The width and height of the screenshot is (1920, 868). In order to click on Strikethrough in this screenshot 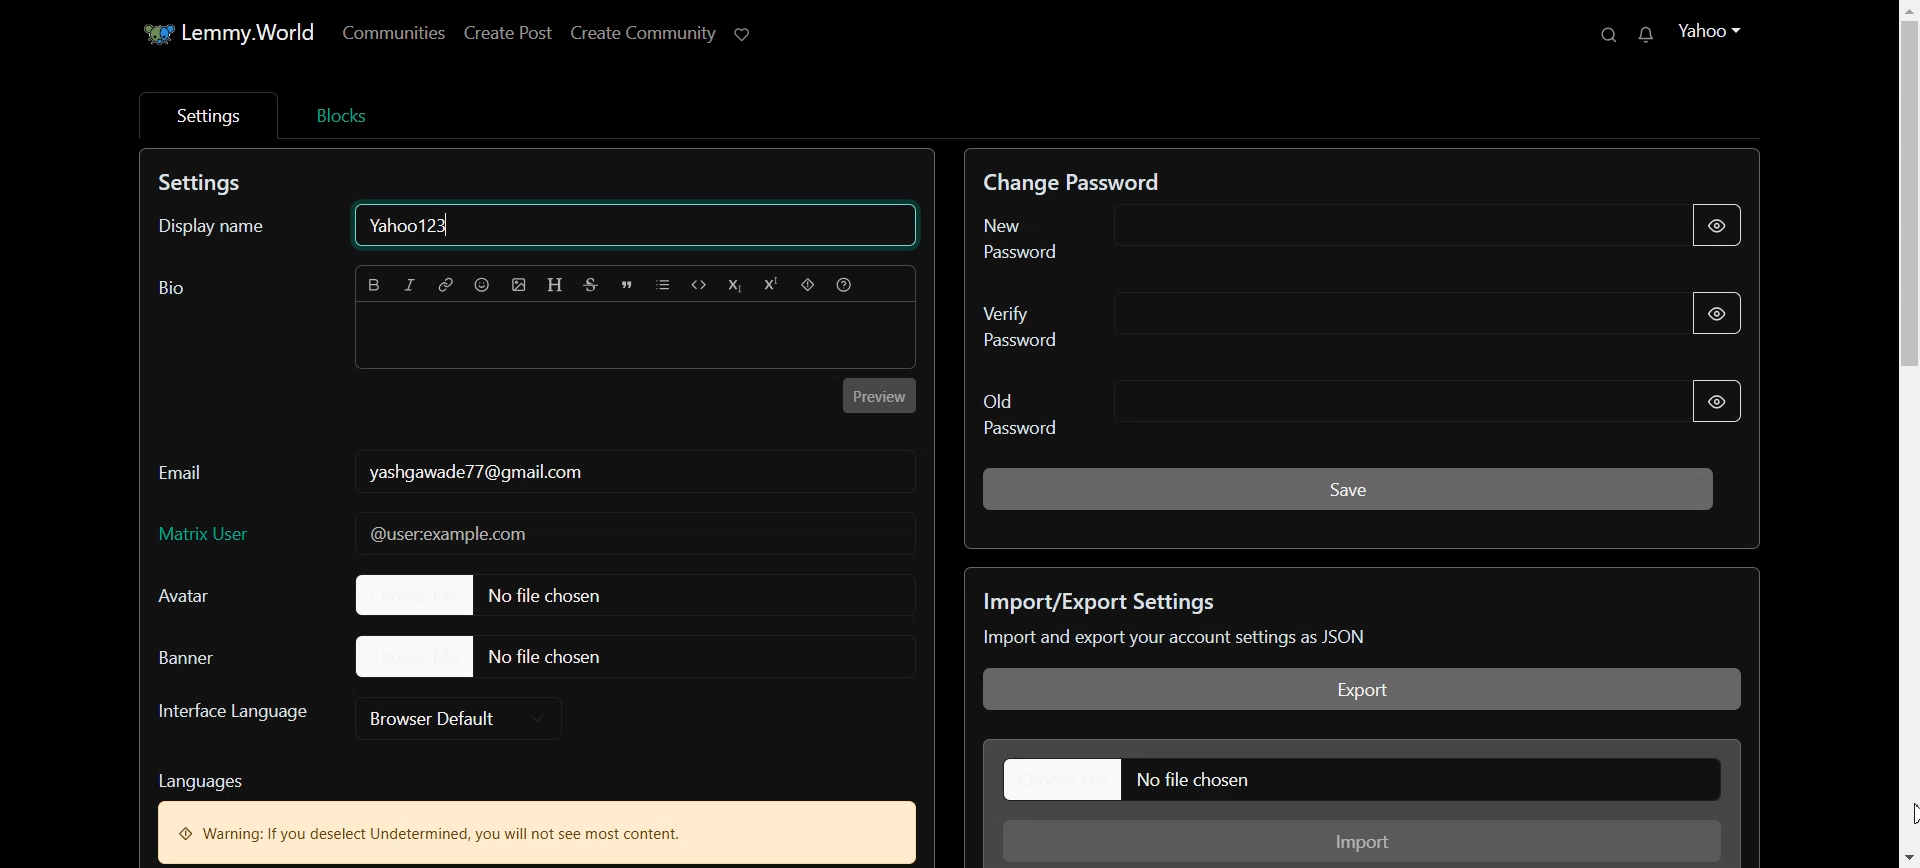, I will do `click(592, 286)`.